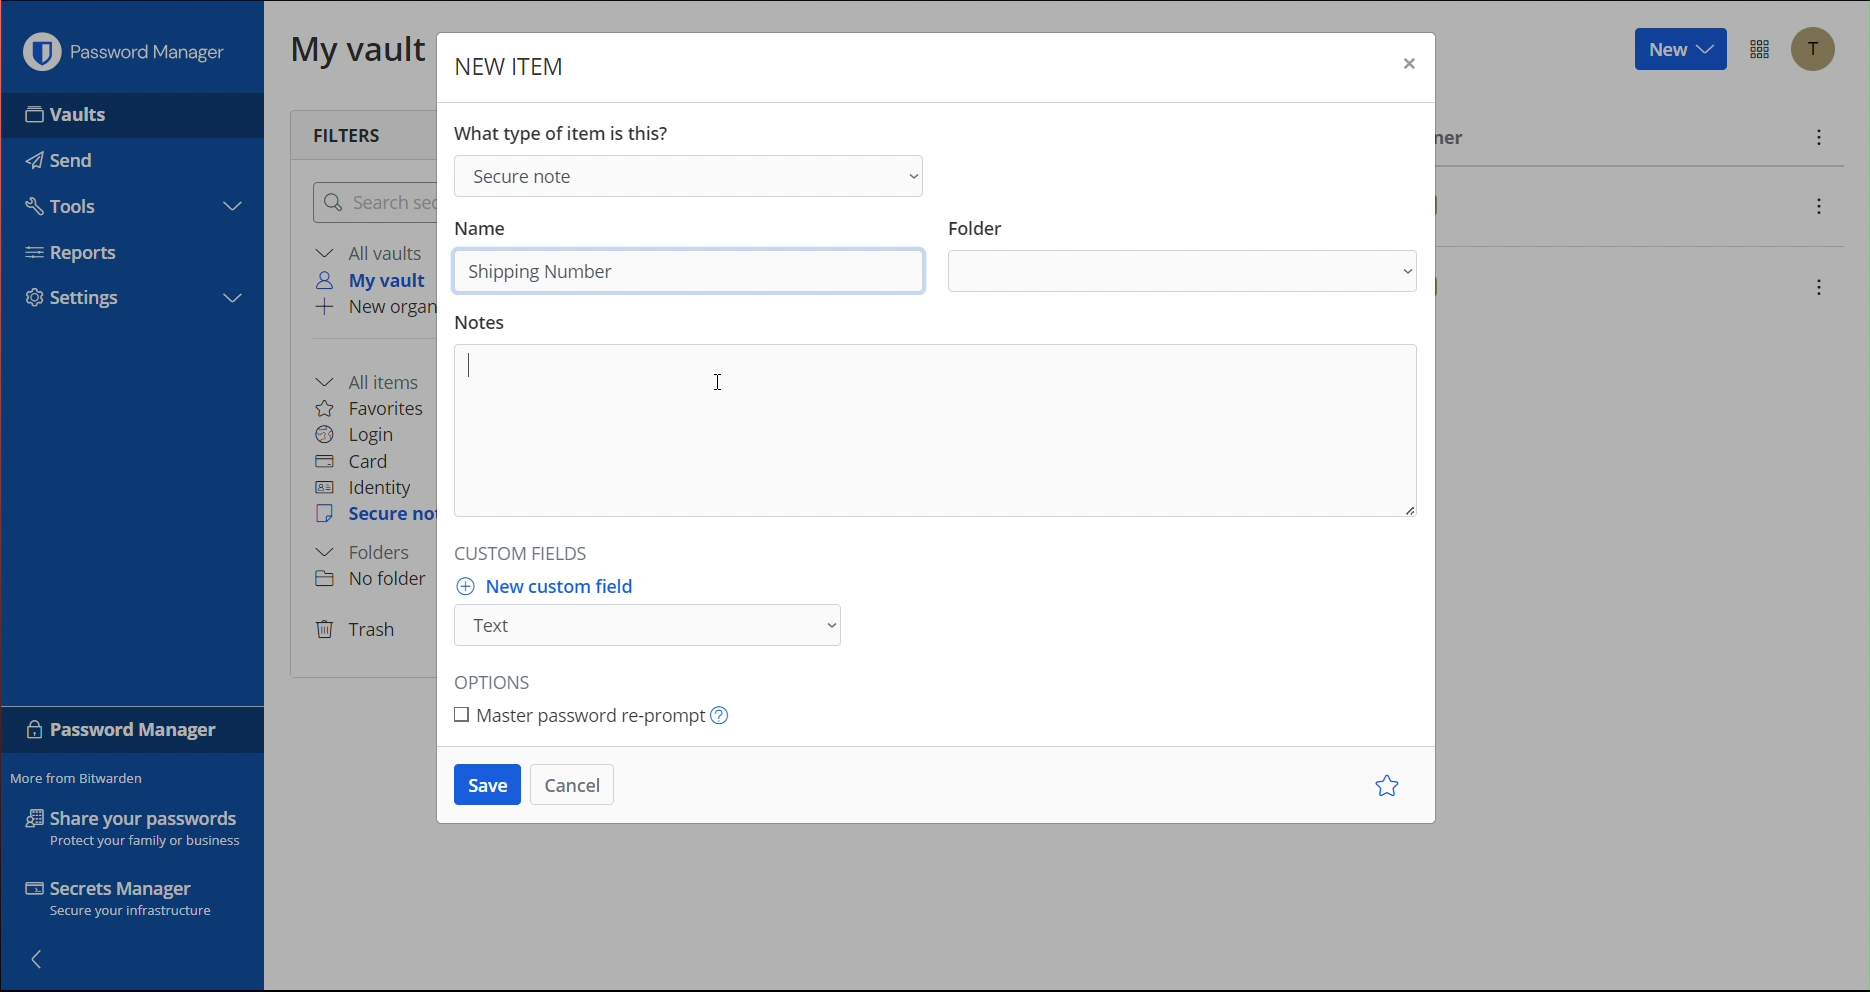 This screenshot has width=1870, height=992. What do you see at coordinates (375, 204) in the screenshot?
I see `Search Bar` at bounding box center [375, 204].